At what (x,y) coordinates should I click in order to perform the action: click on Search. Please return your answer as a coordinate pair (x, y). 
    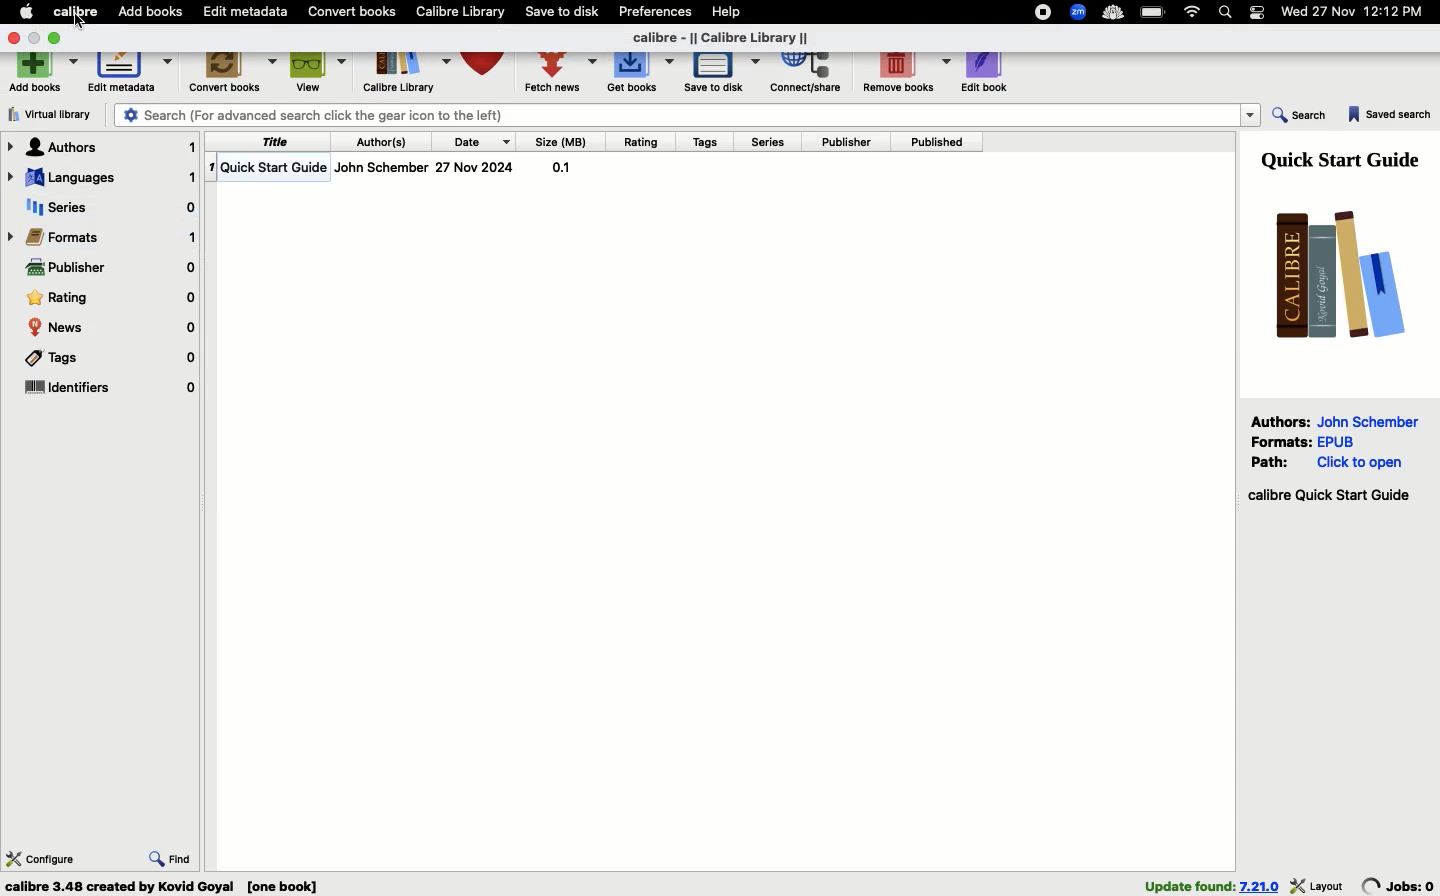
    Looking at the image, I should click on (1300, 117).